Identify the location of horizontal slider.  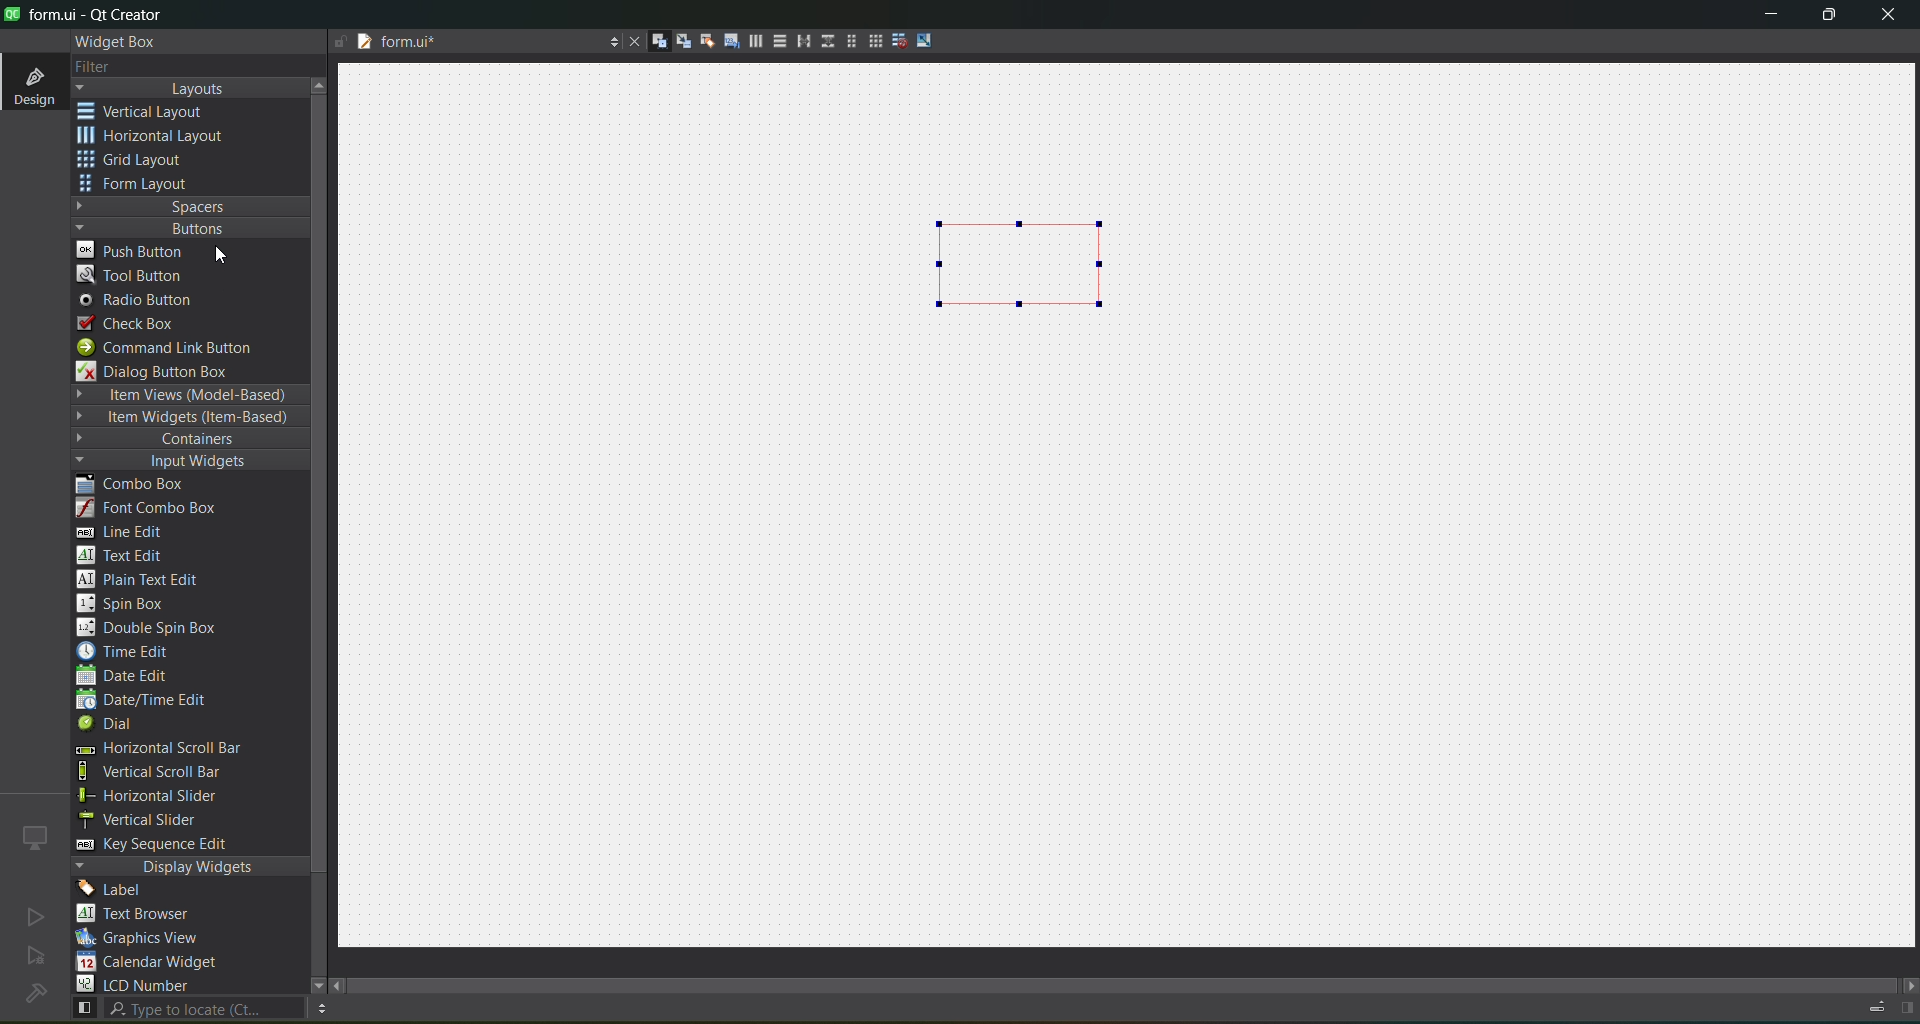
(170, 796).